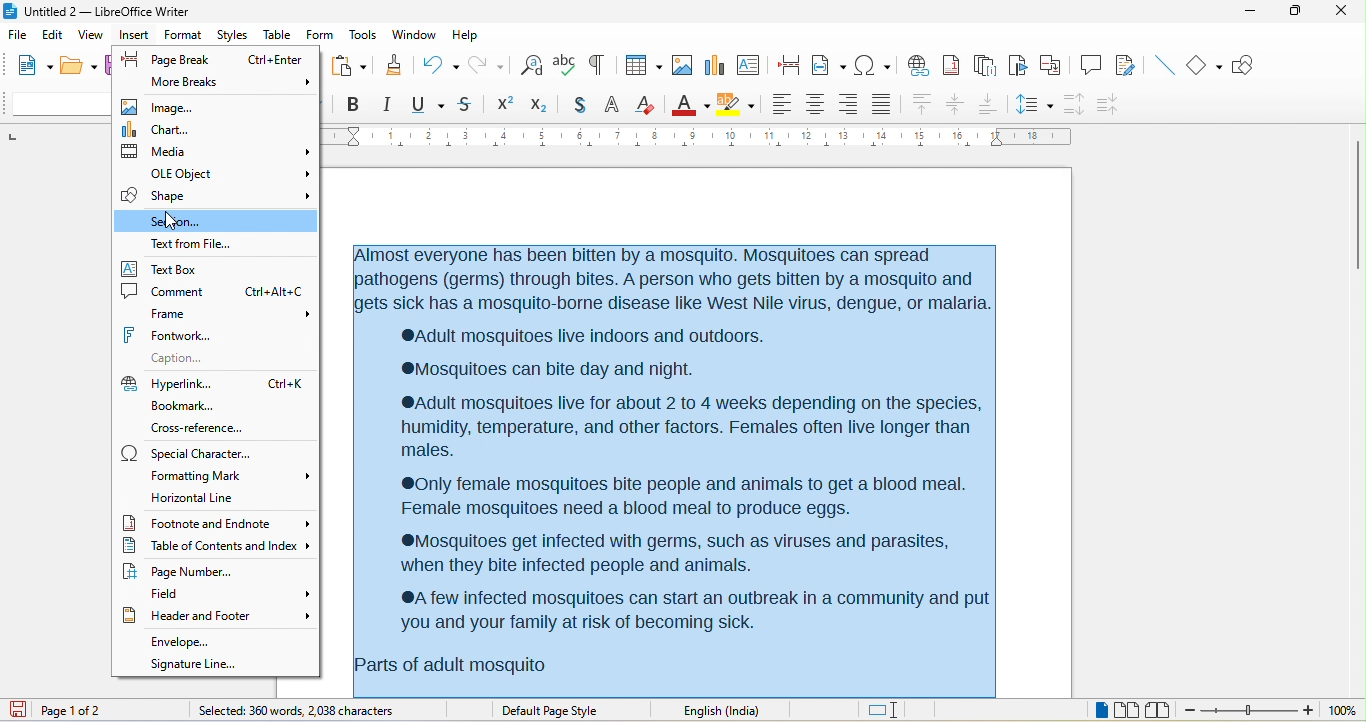 This screenshot has width=1366, height=722. Describe the element at coordinates (217, 592) in the screenshot. I see `field` at that location.